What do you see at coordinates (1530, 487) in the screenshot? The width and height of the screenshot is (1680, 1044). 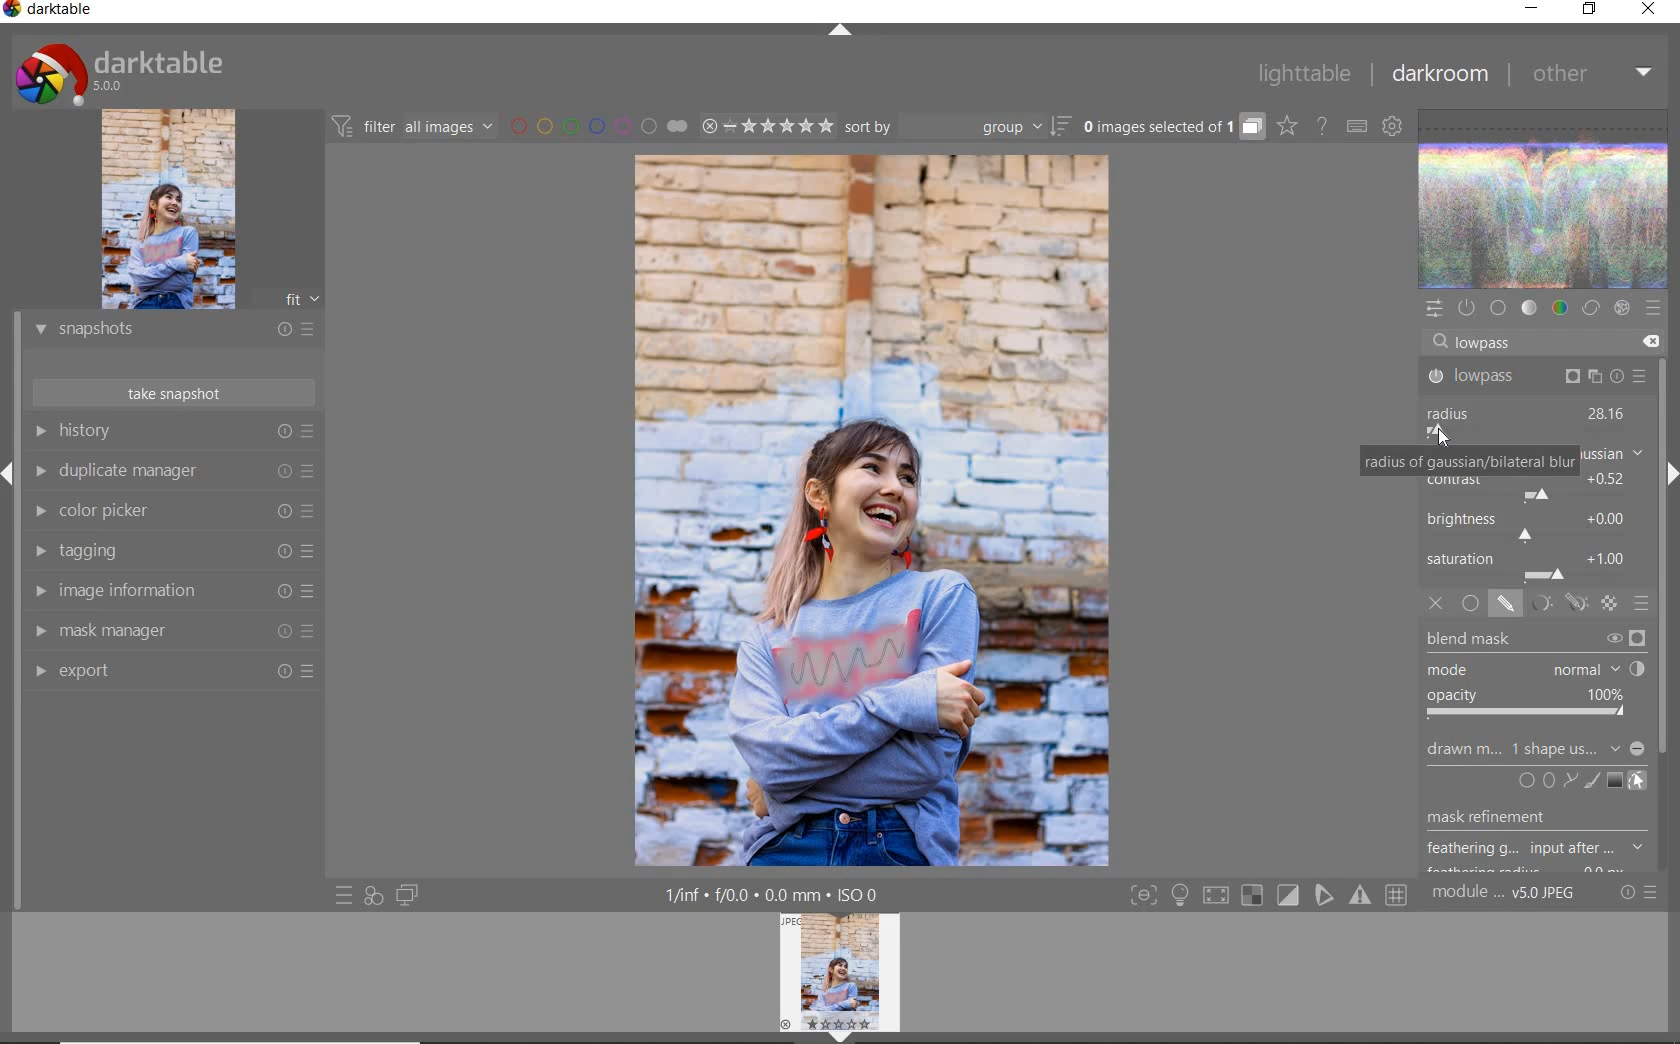 I see `contrast` at bounding box center [1530, 487].